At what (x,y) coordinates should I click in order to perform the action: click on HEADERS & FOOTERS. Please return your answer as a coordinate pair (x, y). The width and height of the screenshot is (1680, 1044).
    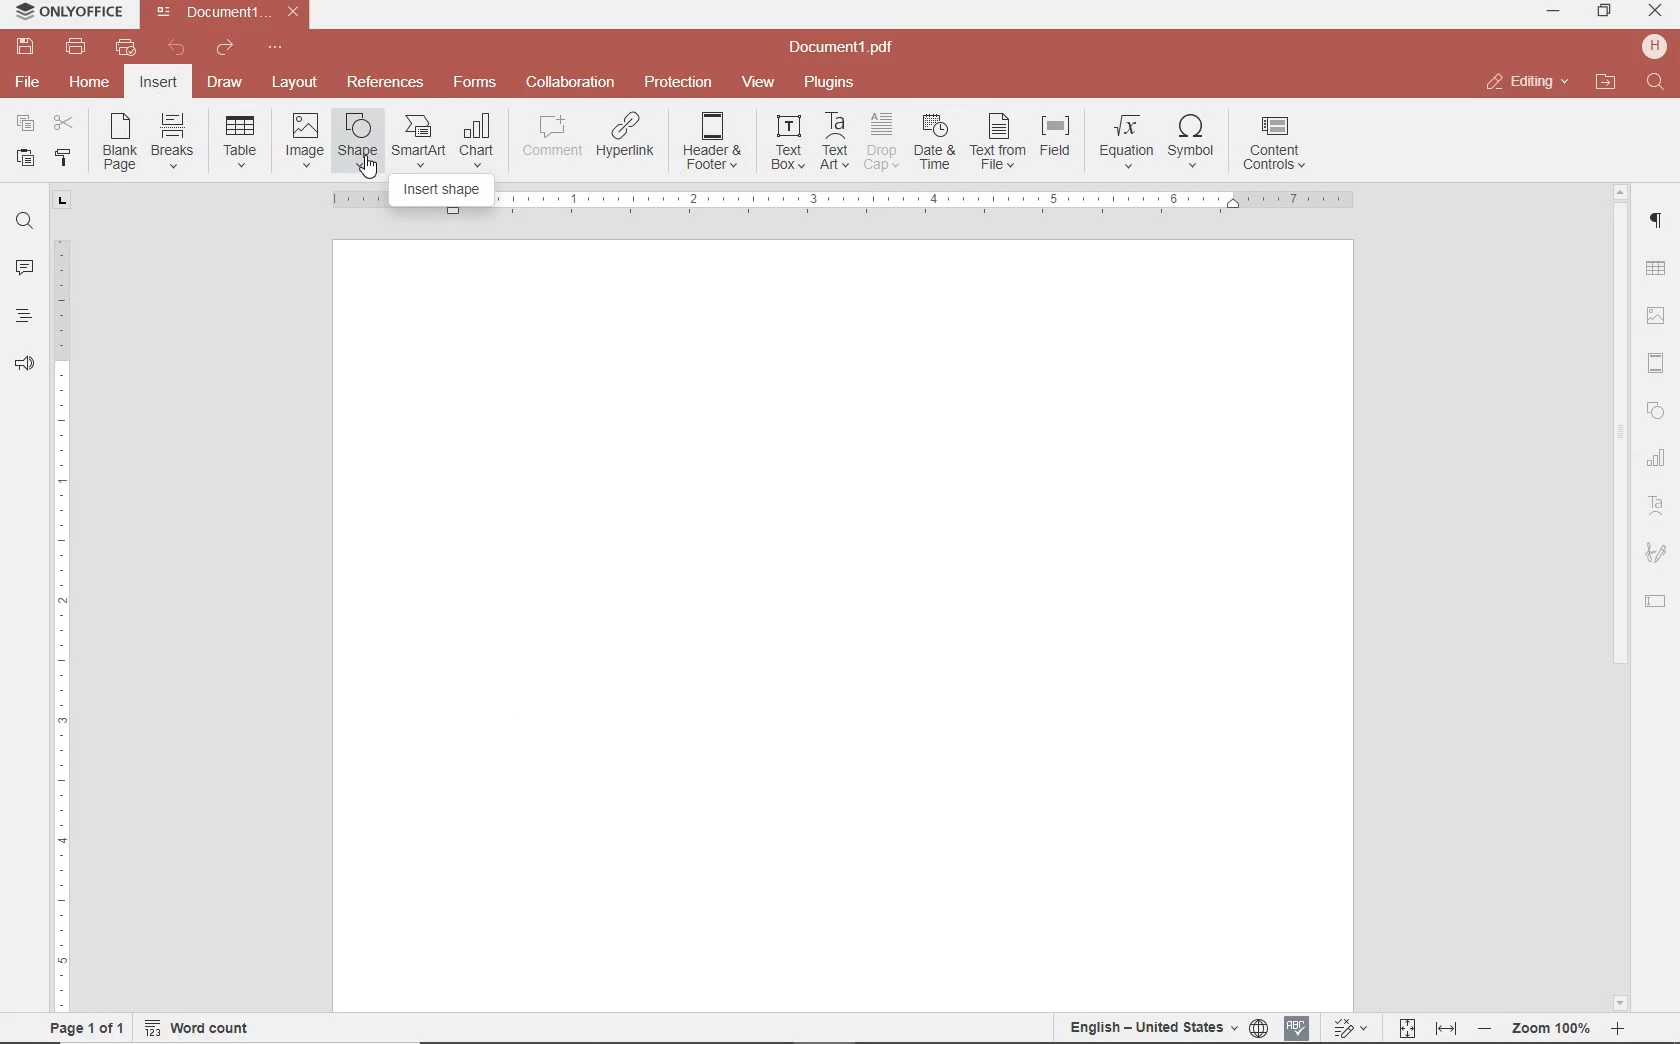
    Looking at the image, I should click on (1657, 364).